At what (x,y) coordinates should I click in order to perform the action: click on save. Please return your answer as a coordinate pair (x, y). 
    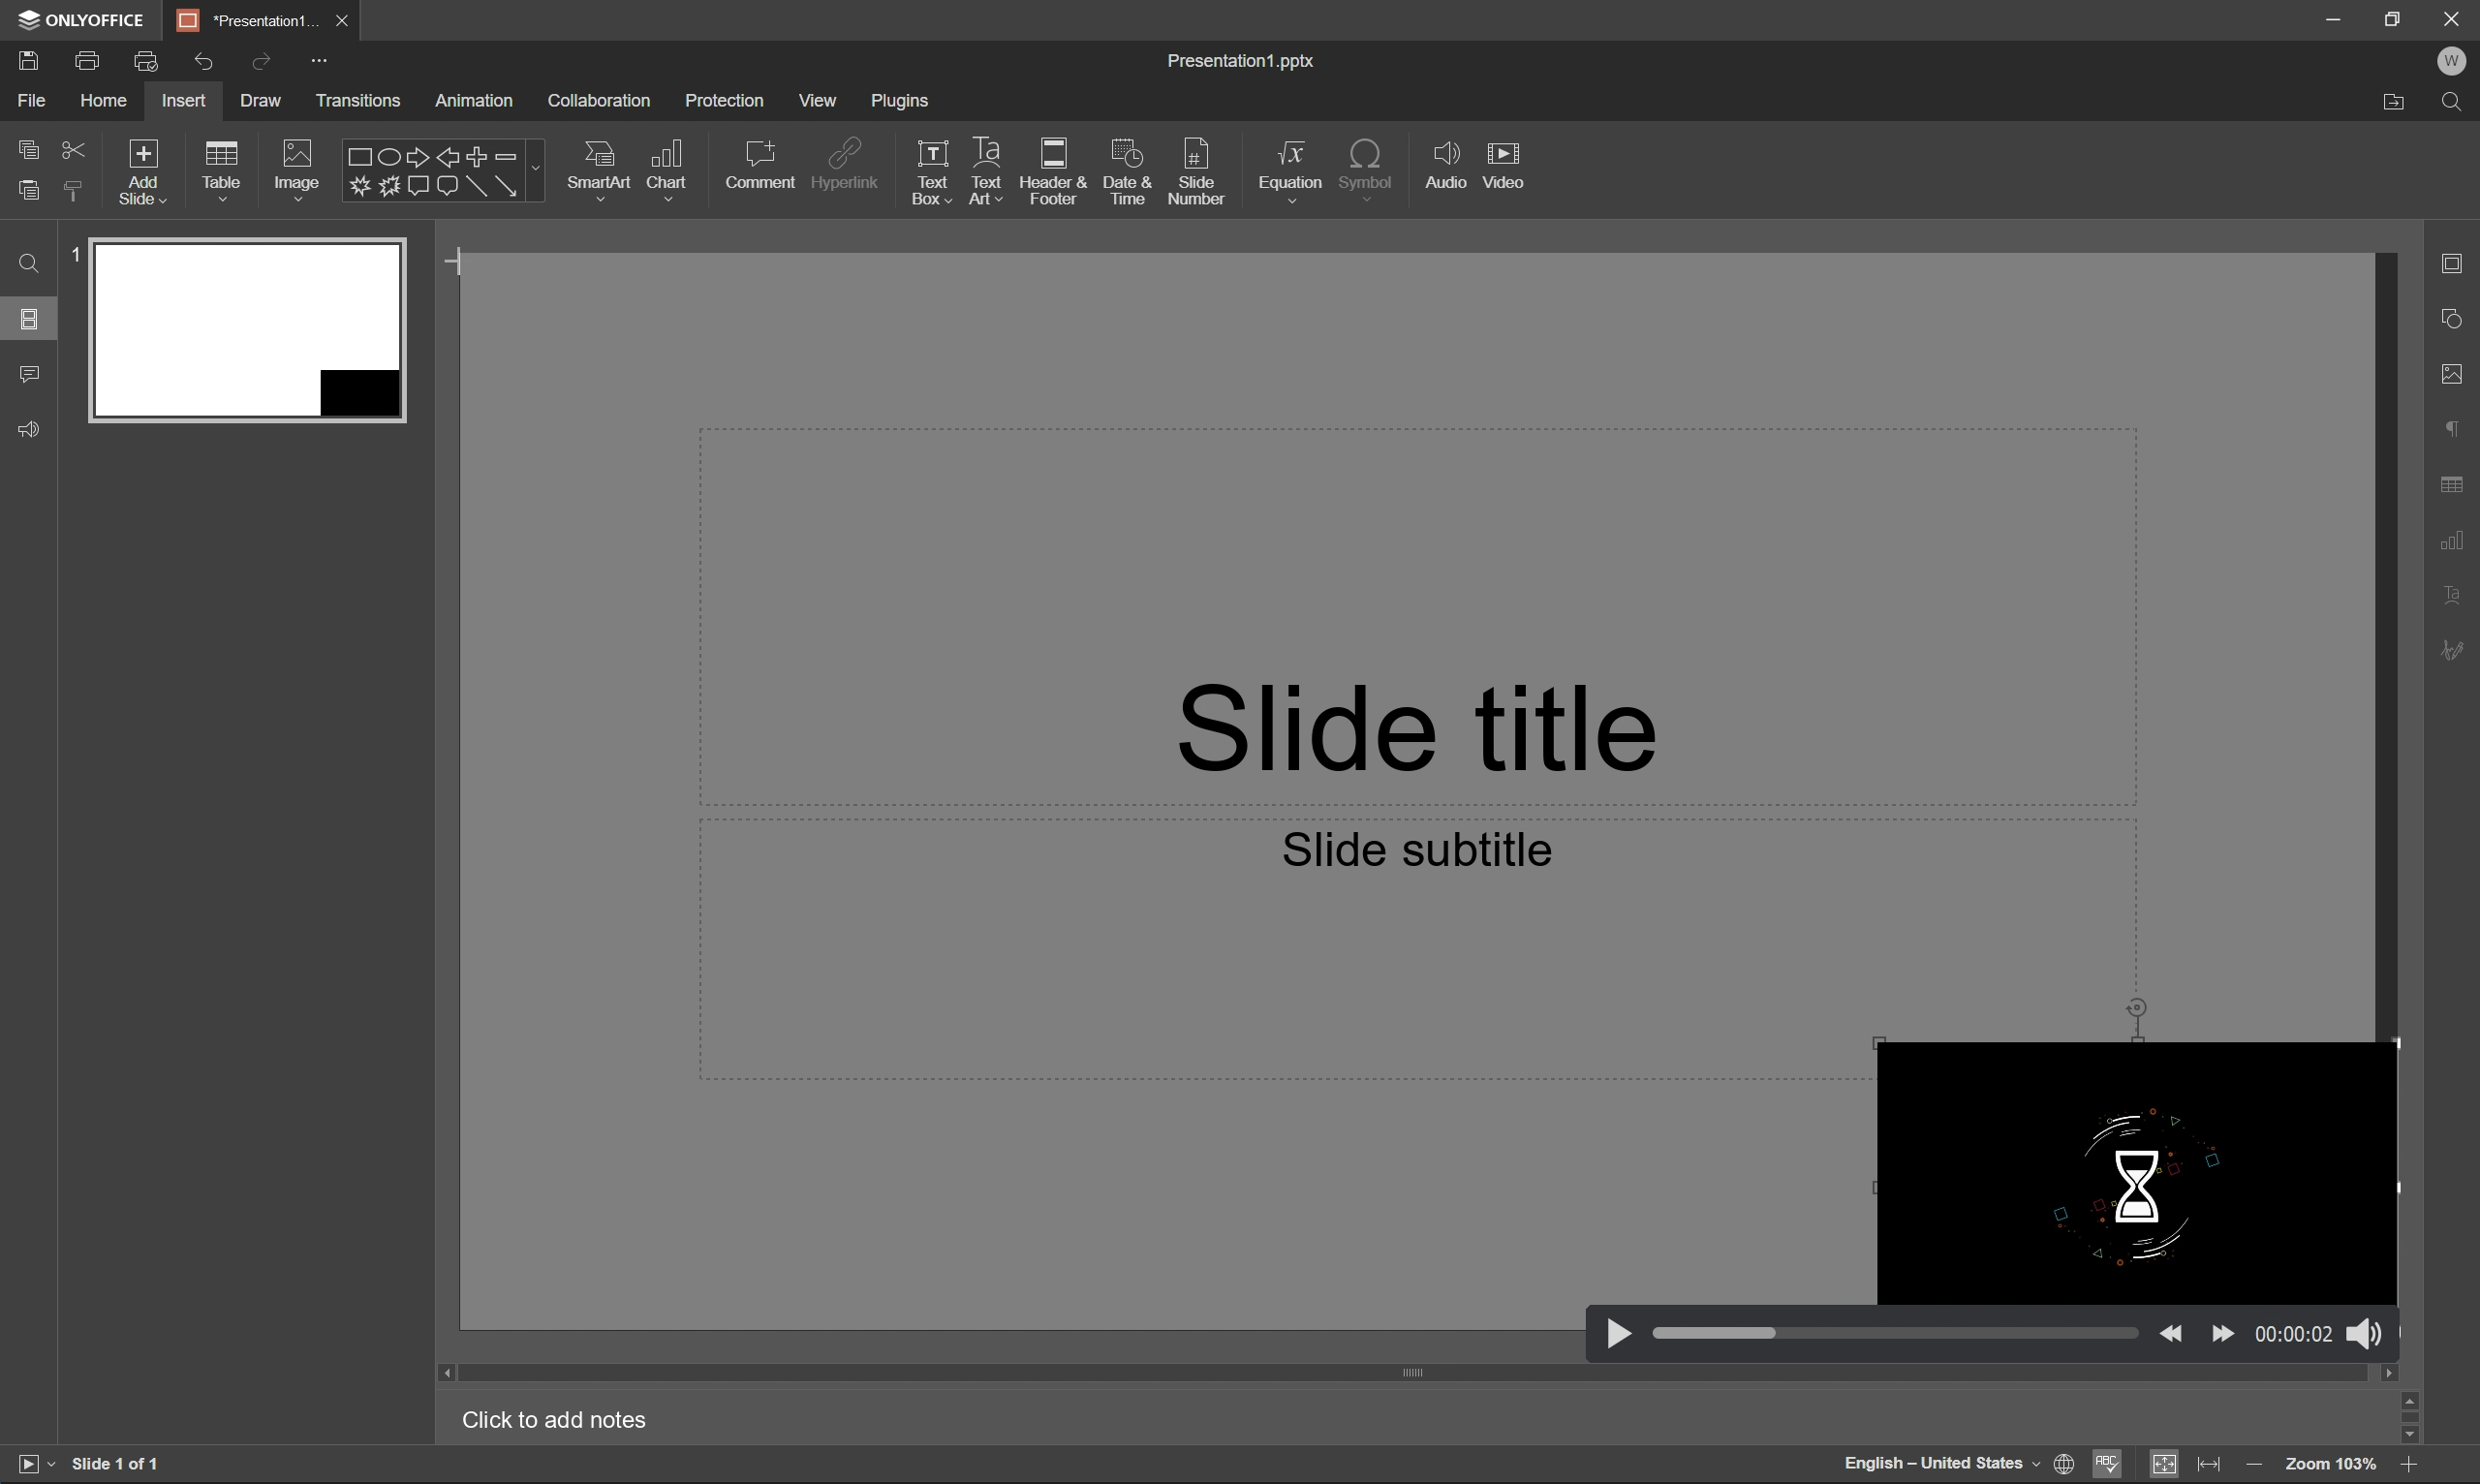
    Looking at the image, I should click on (25, 57).